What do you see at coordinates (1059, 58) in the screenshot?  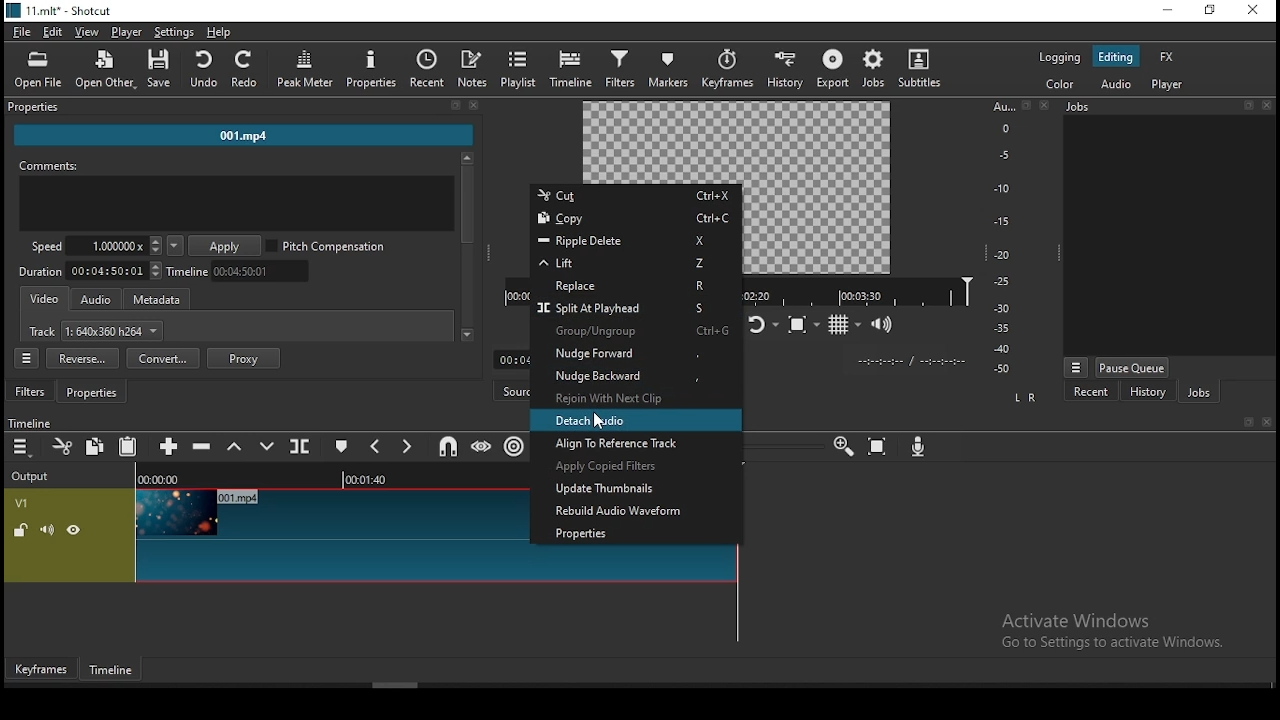 I see `logging` at bounding box center [1059, 58].